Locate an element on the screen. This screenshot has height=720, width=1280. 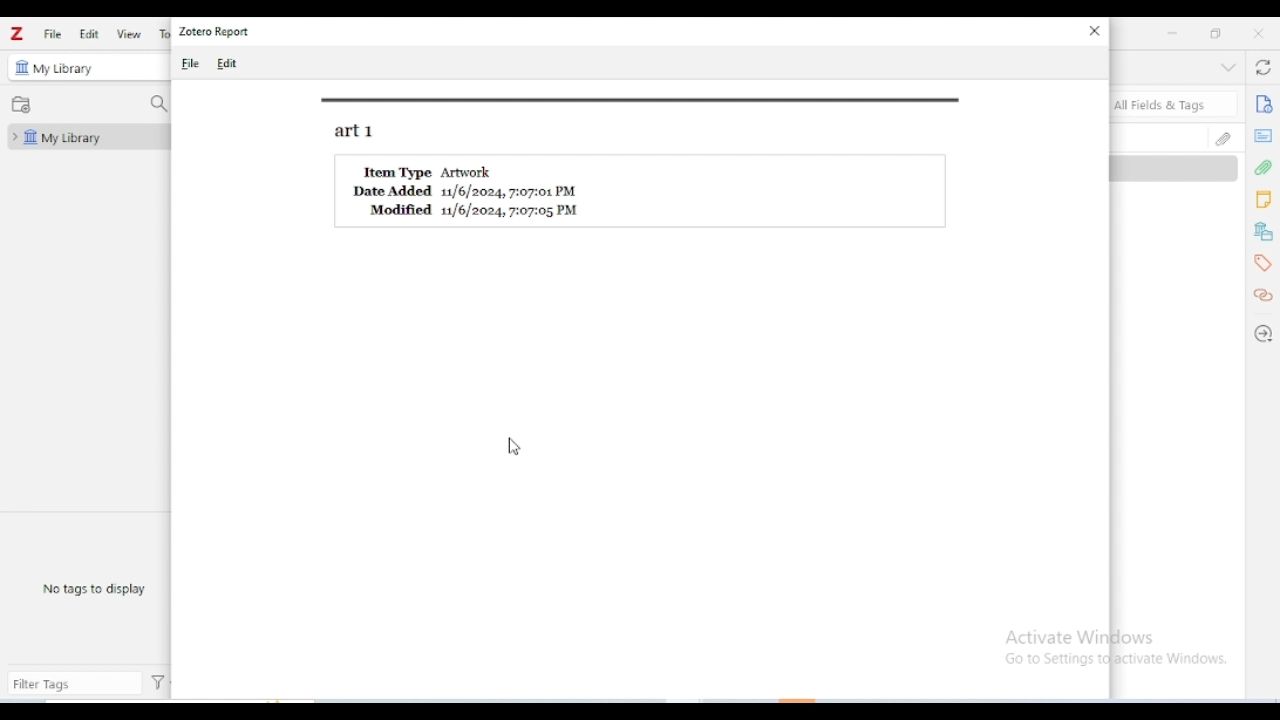
icon is located at coordinates (20, 67).